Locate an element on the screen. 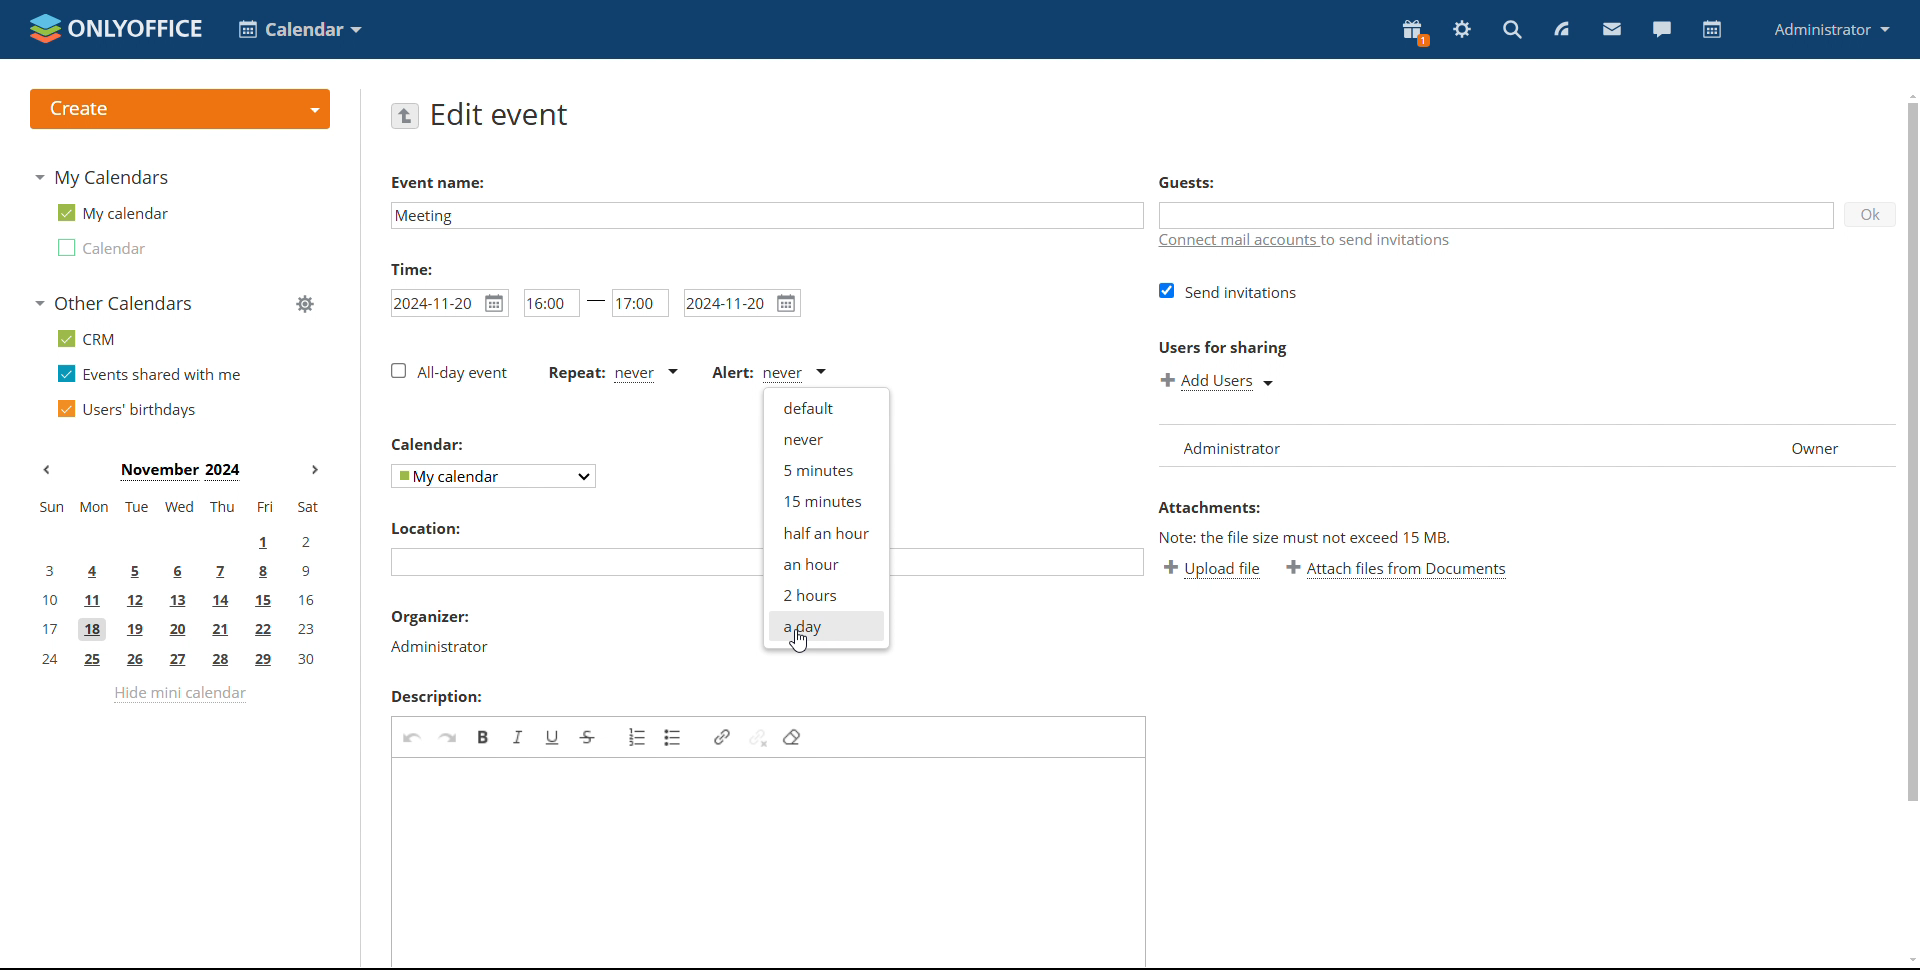 The width and height of the screenshot is (1920, 970). attach files from documents is located at coordinates (1396, 567).